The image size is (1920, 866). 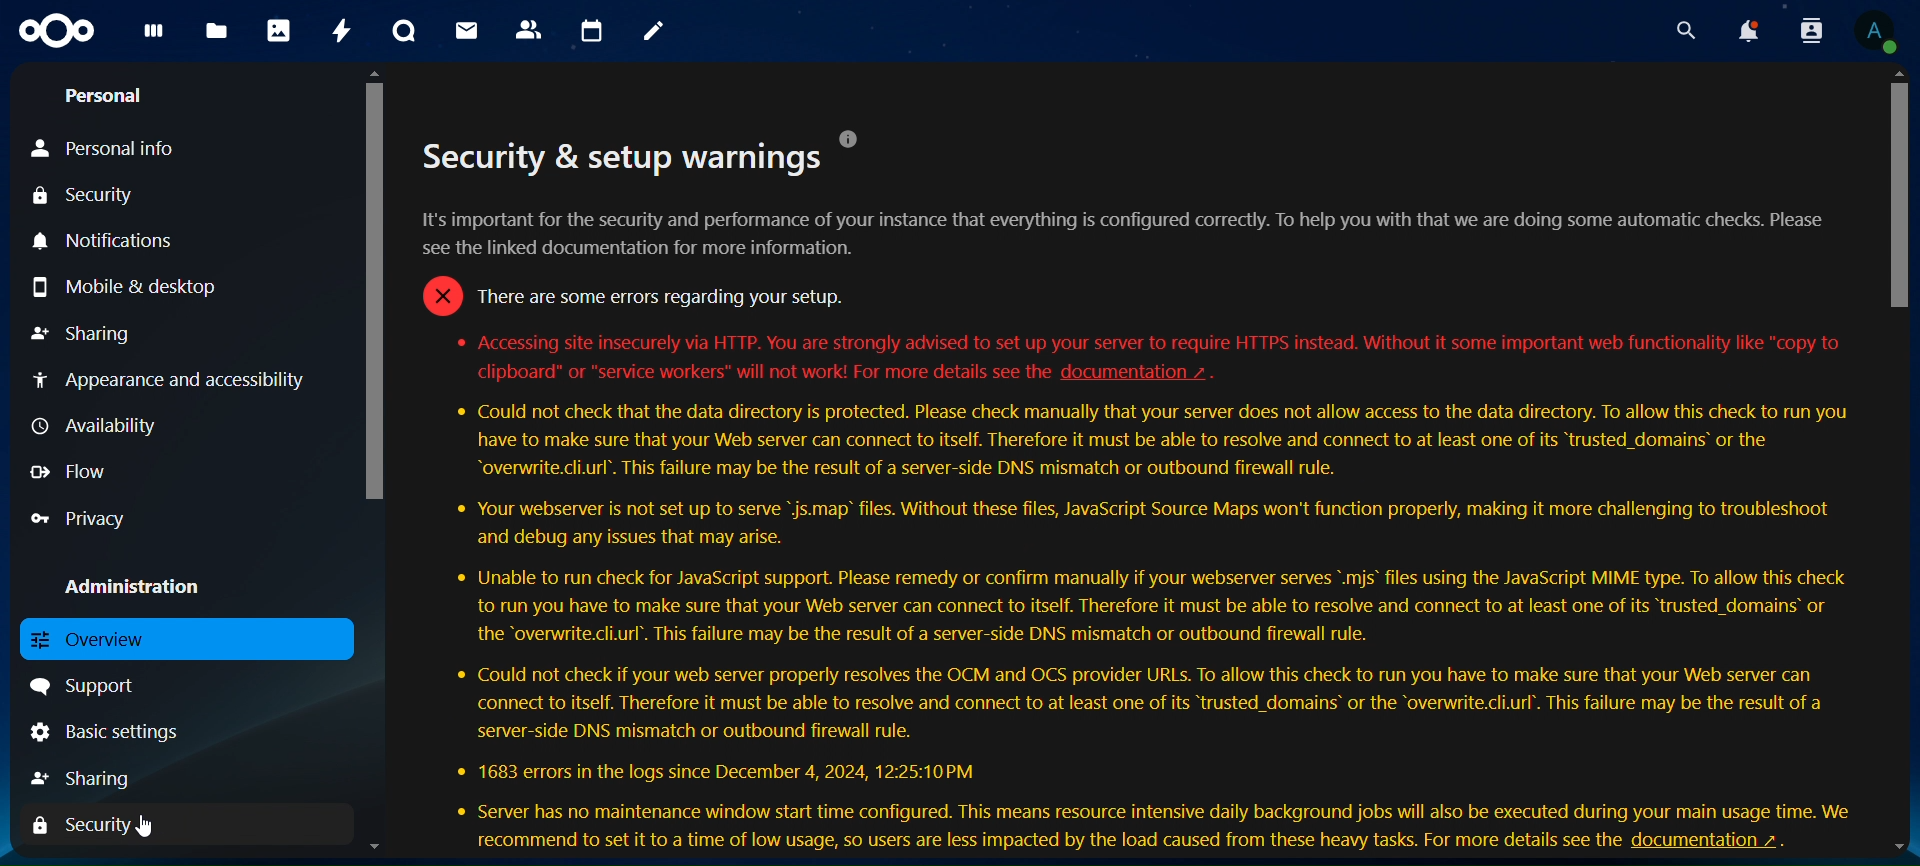 What do you see at coordinates (401, 32) in the screenshot?
I see `talk` at bounding box center [401, 32].